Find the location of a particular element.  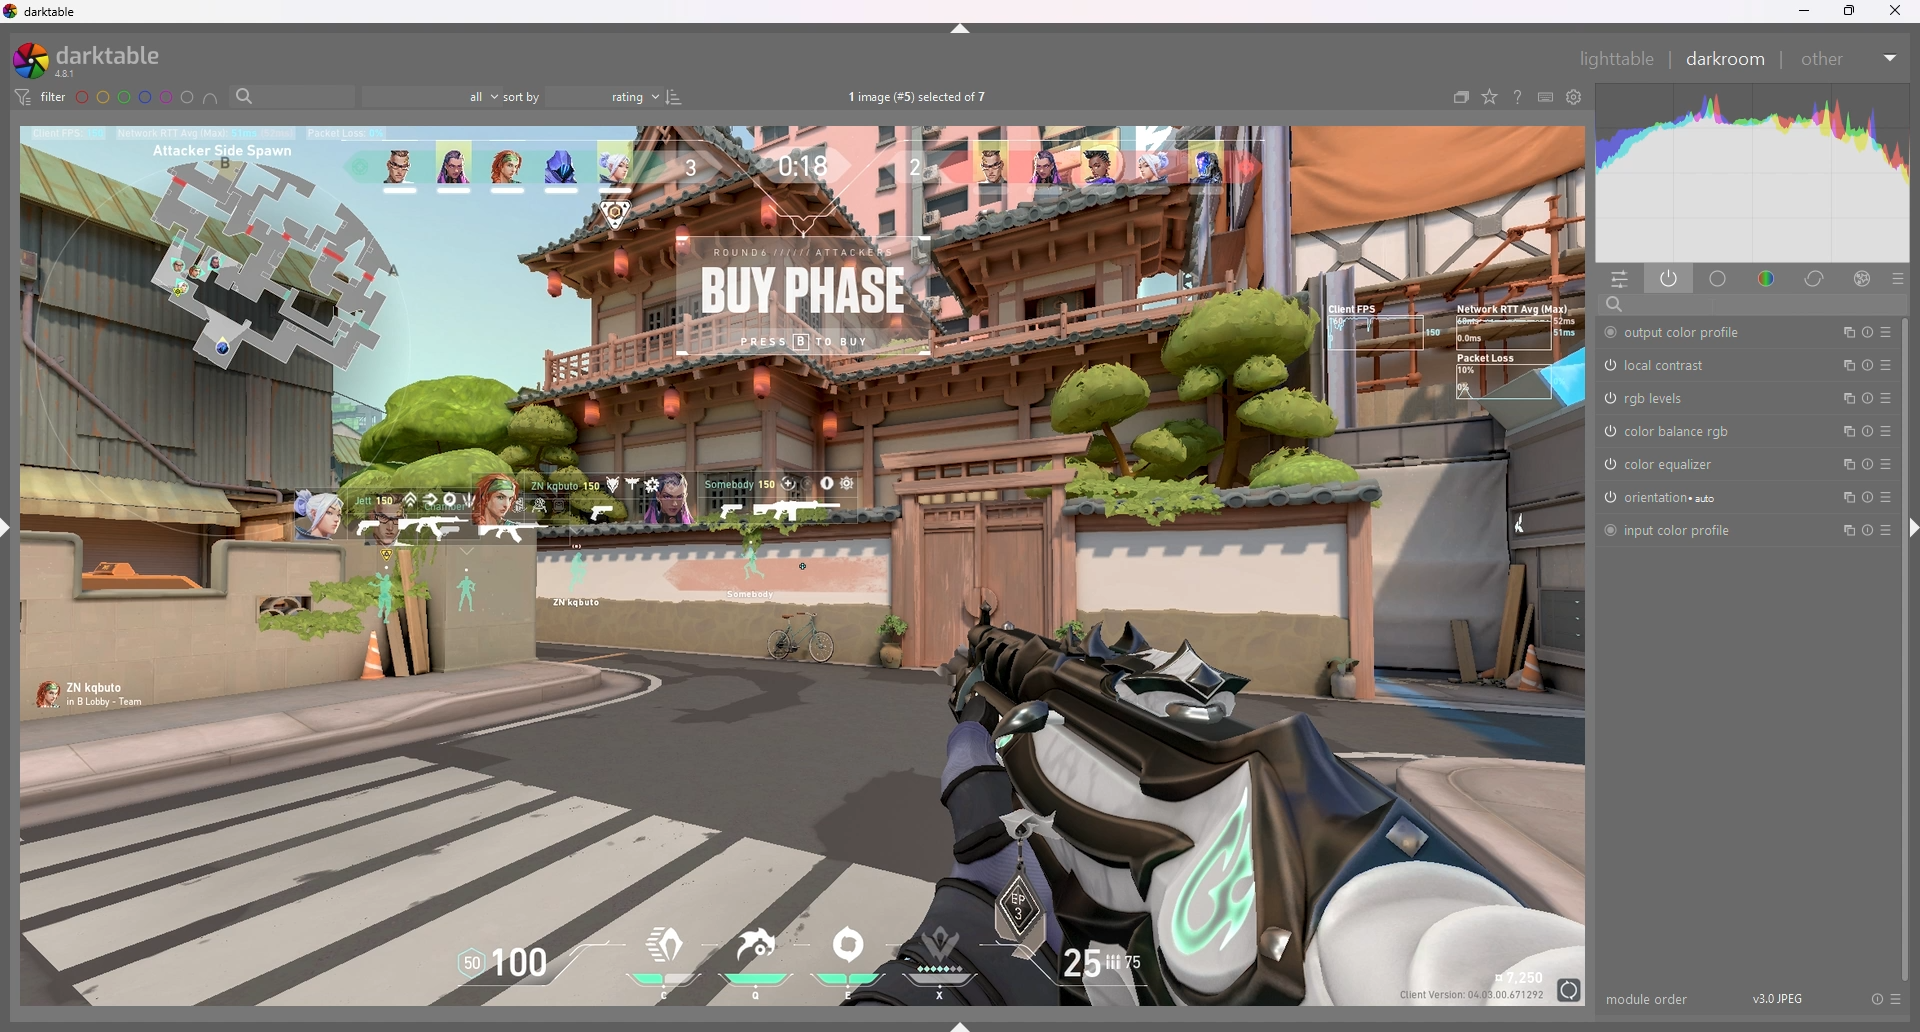

images selected is located at coordinates (922, 96).